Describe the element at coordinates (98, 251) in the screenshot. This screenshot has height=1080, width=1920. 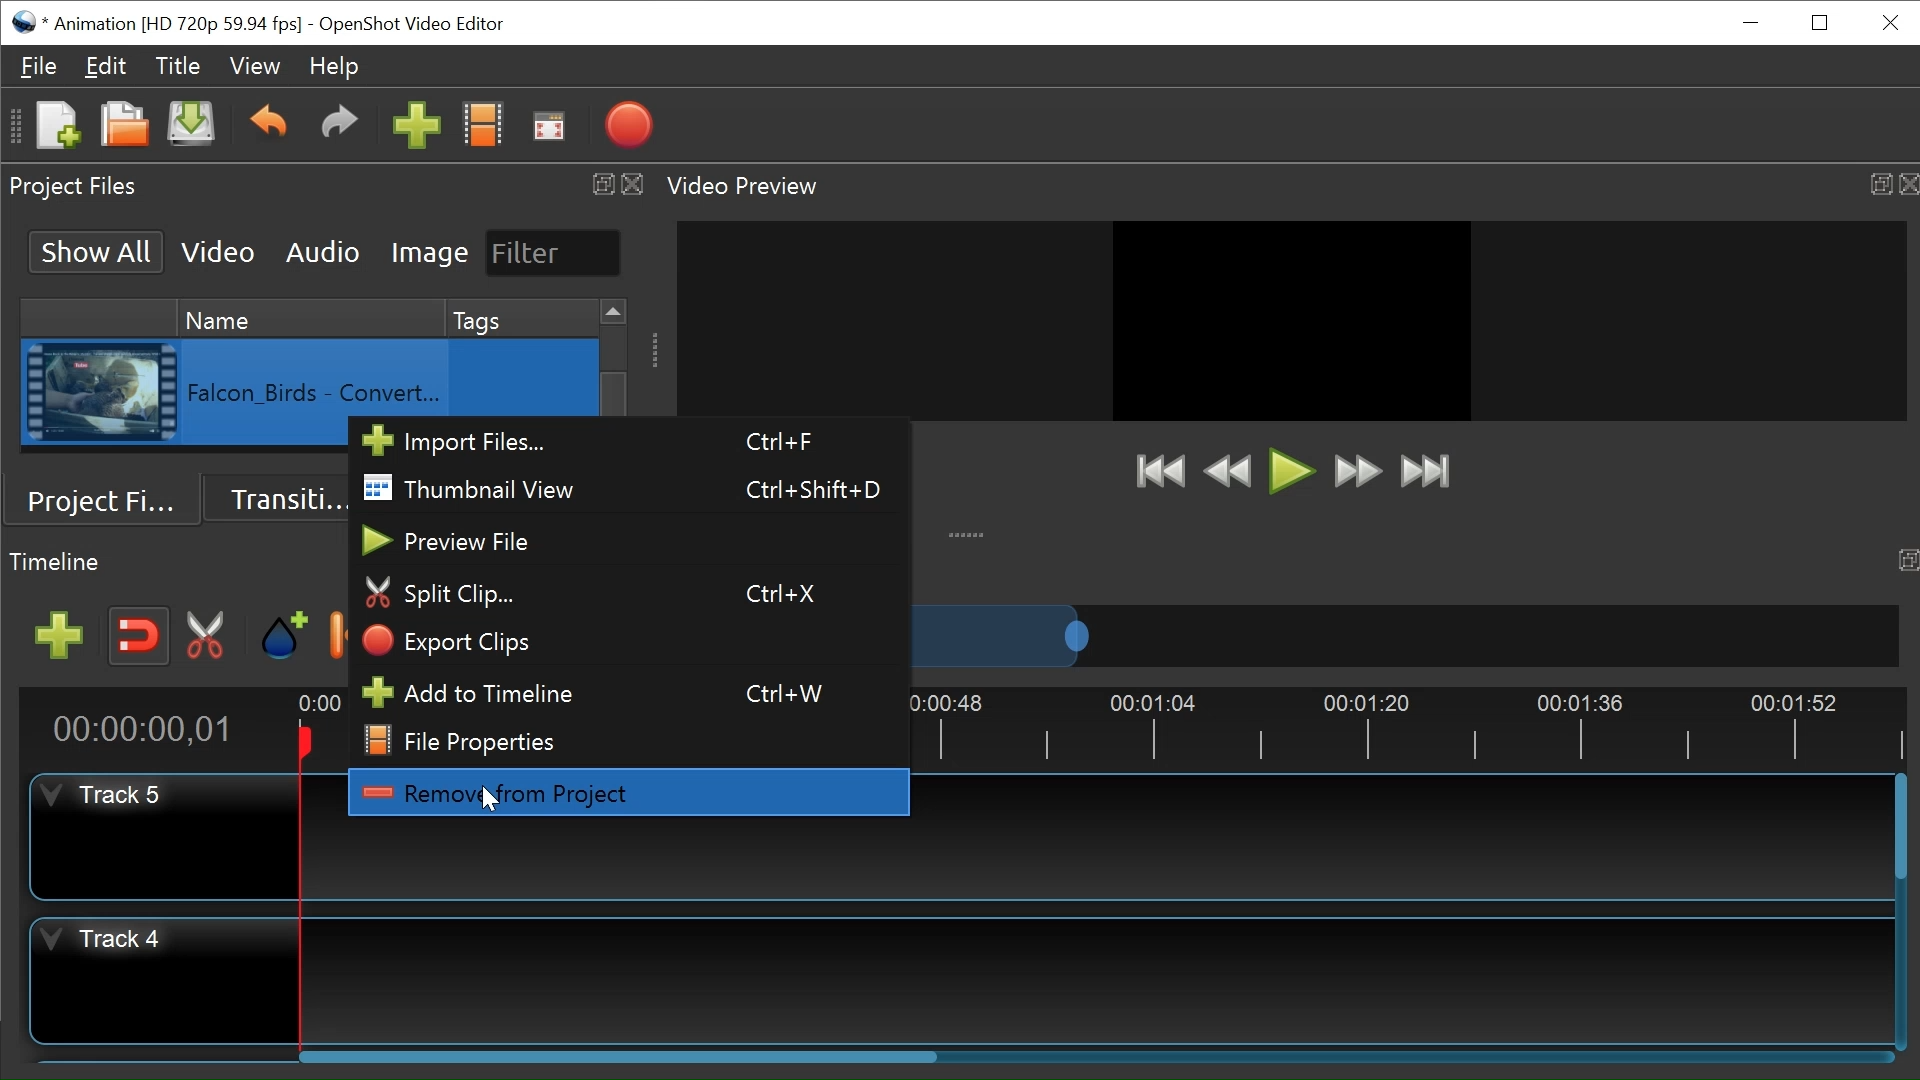
I see `Show All` at that location.